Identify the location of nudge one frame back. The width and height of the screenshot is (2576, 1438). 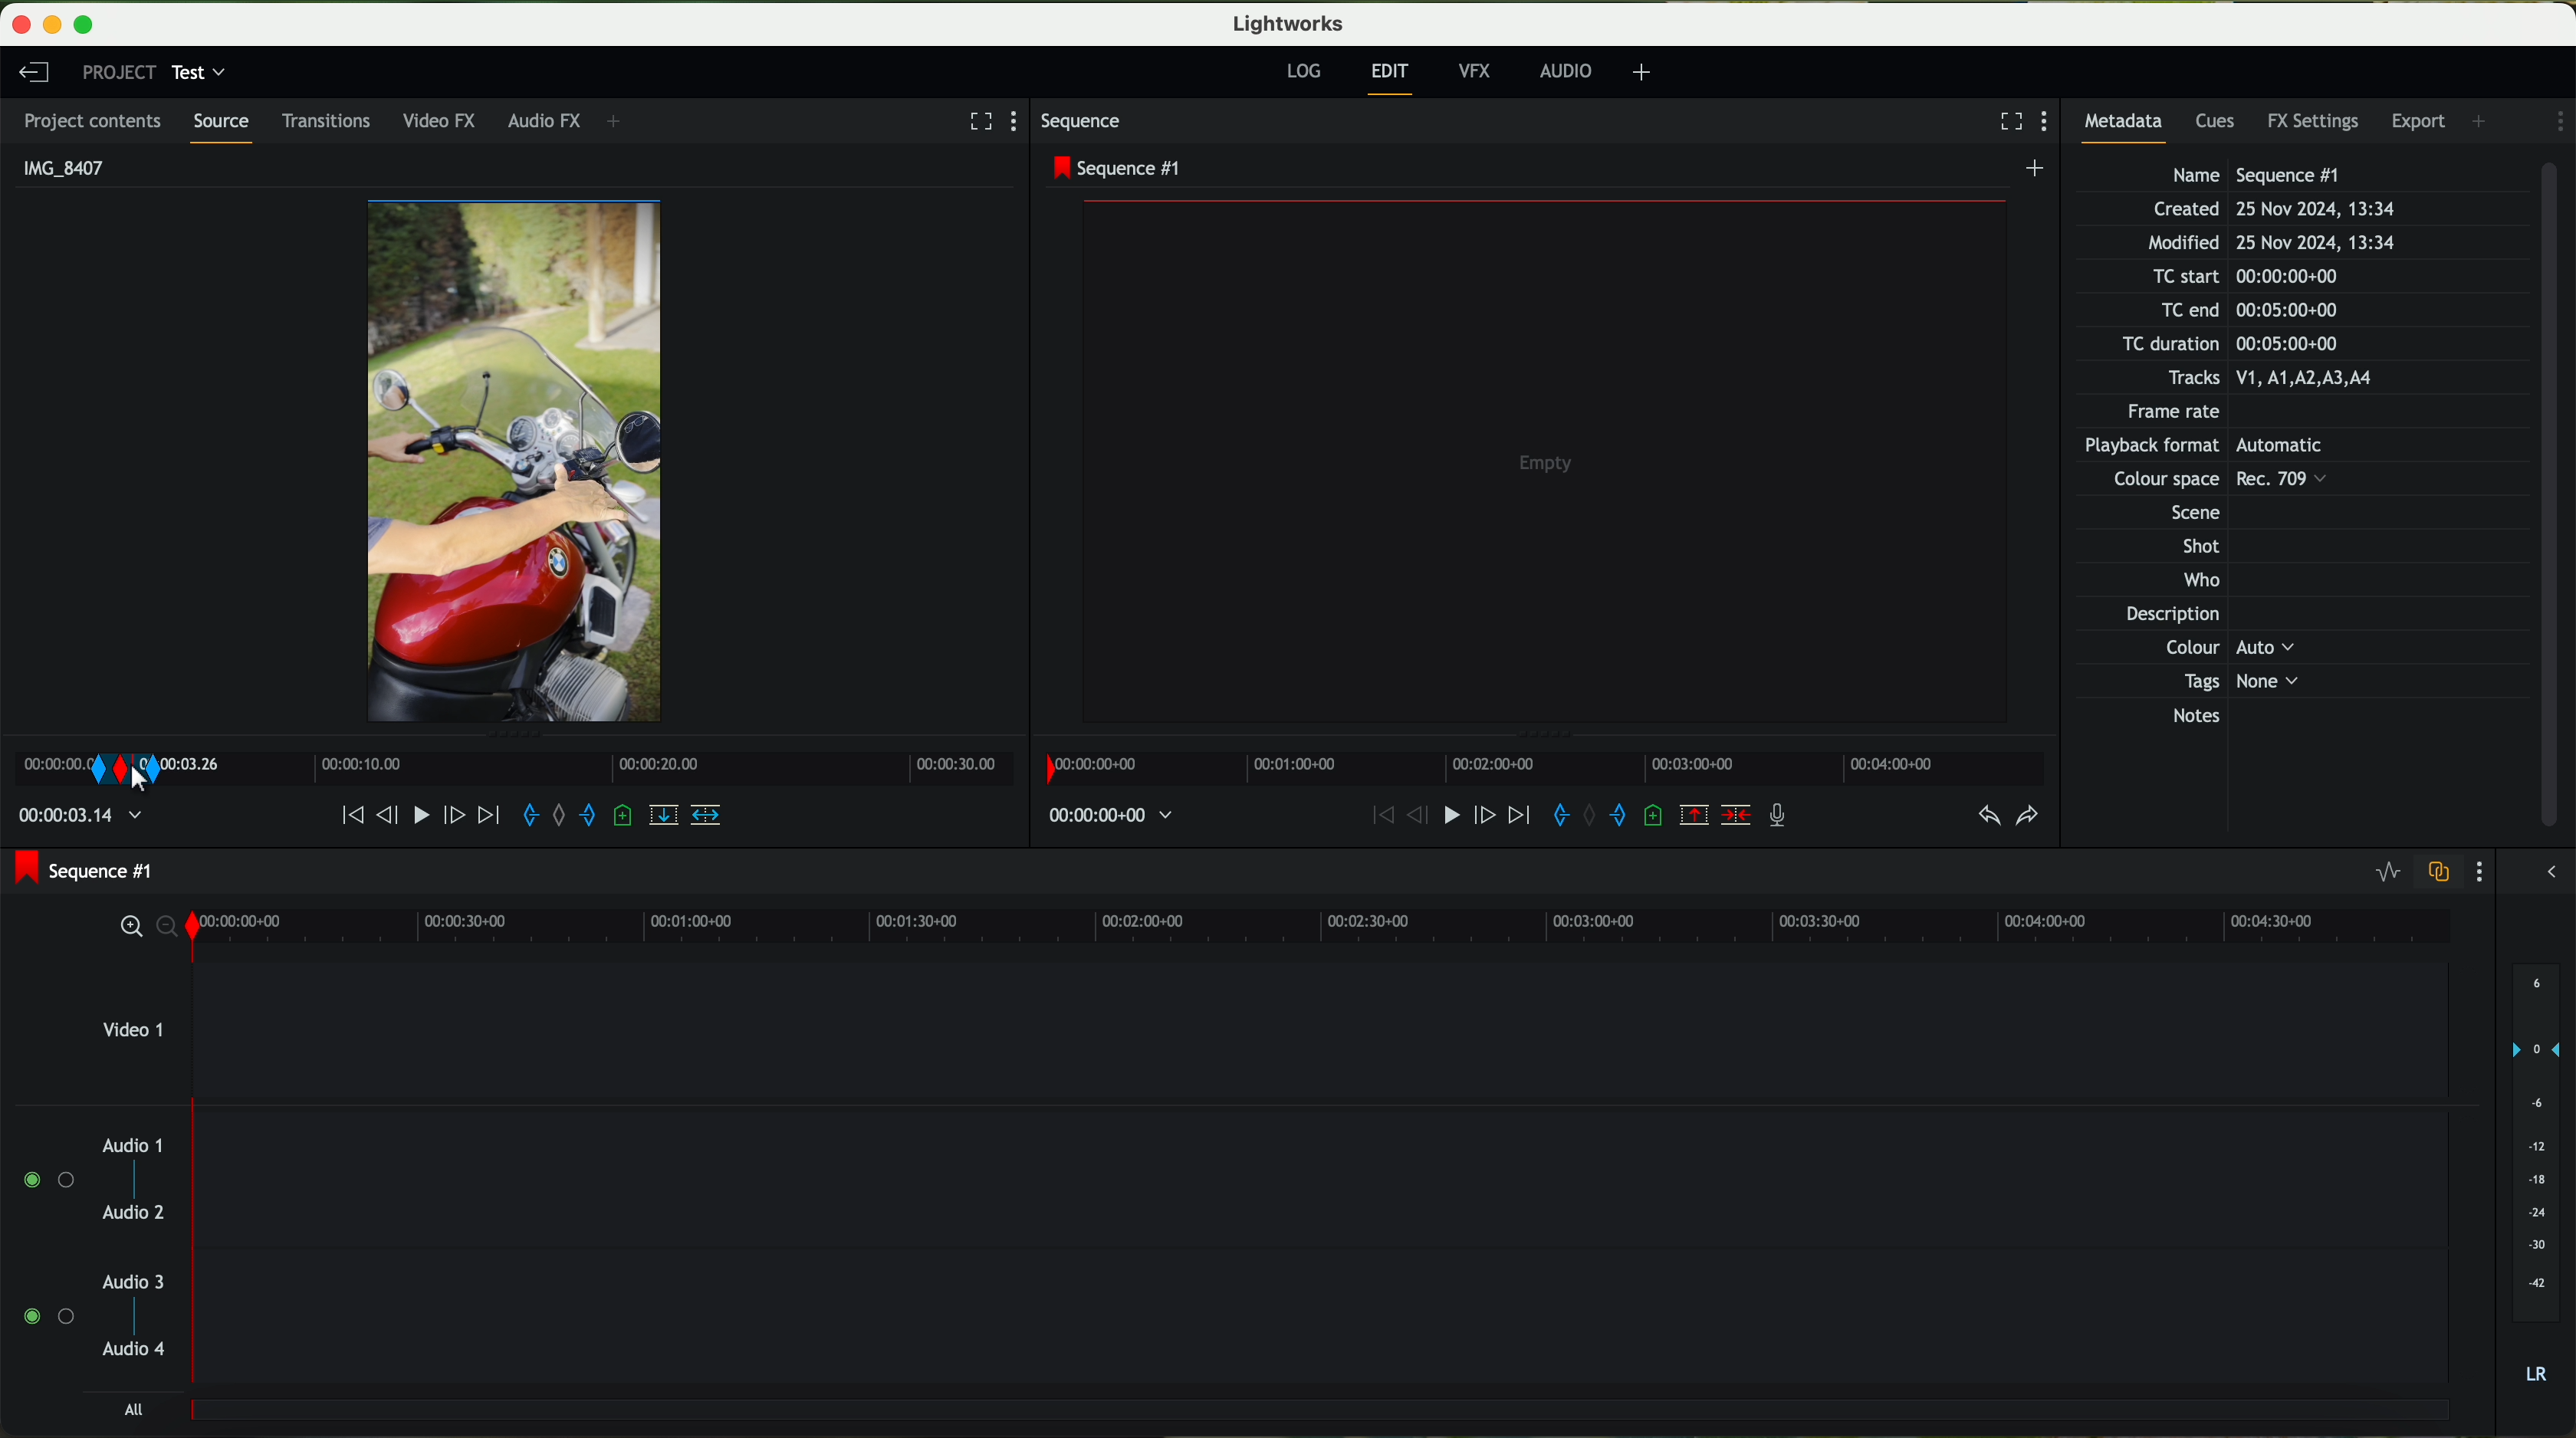
(391, 813).